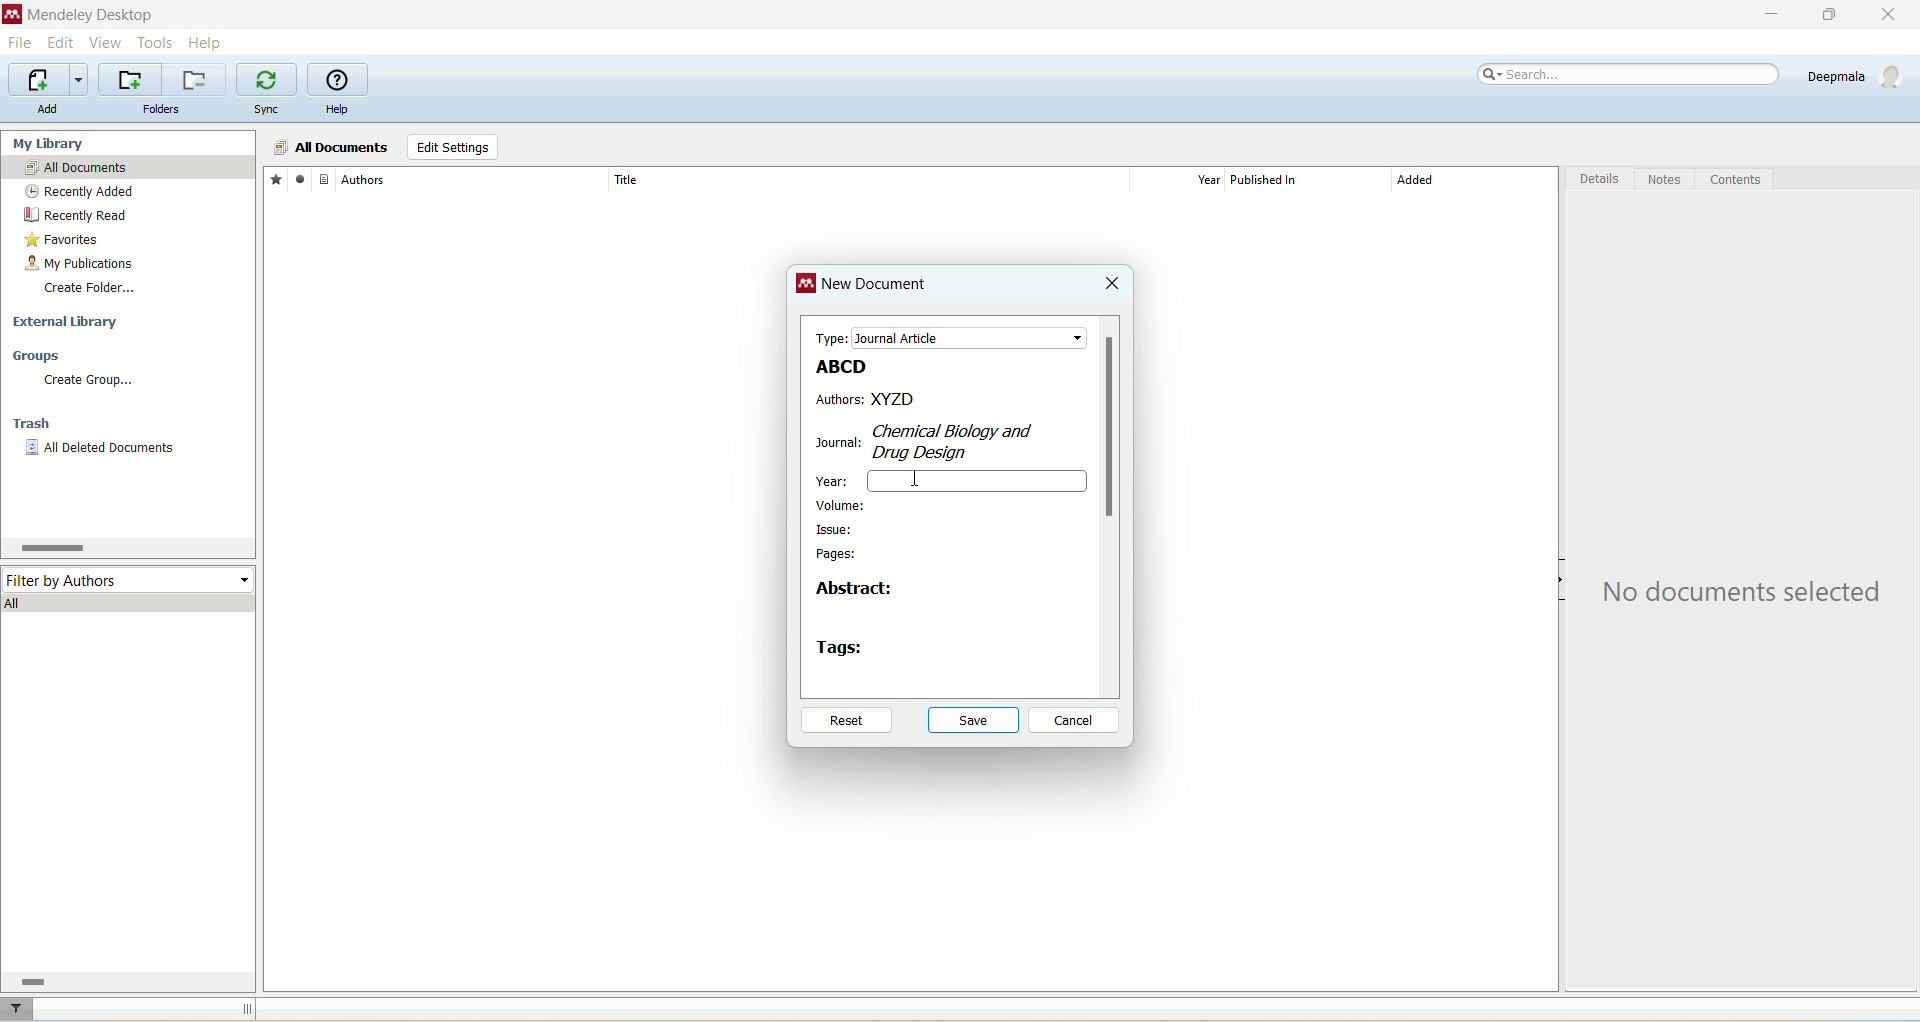 This screenshot has height=1022, width=1920. Describe the element at coordinates (837, 556) in the screenshot. I see `pages` at that location.